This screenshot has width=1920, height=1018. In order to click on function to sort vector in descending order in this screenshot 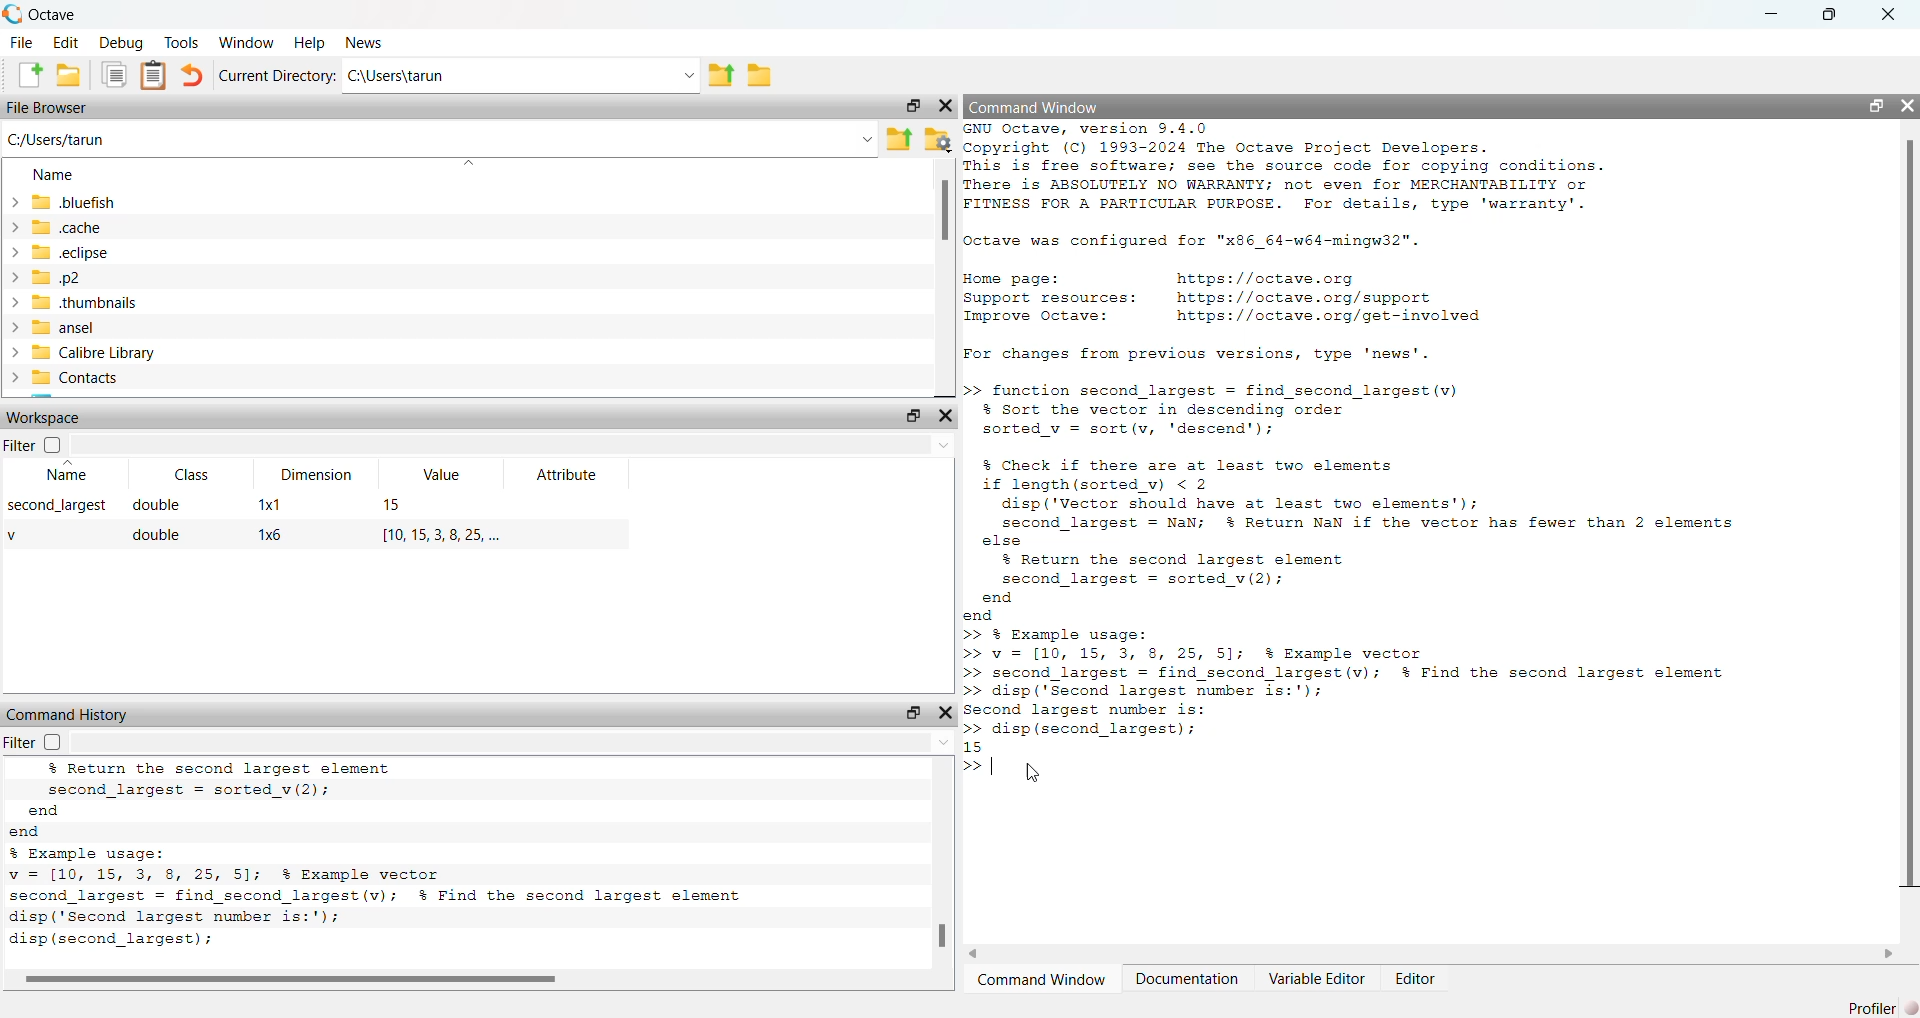, I will do `click(1278, 413)`.